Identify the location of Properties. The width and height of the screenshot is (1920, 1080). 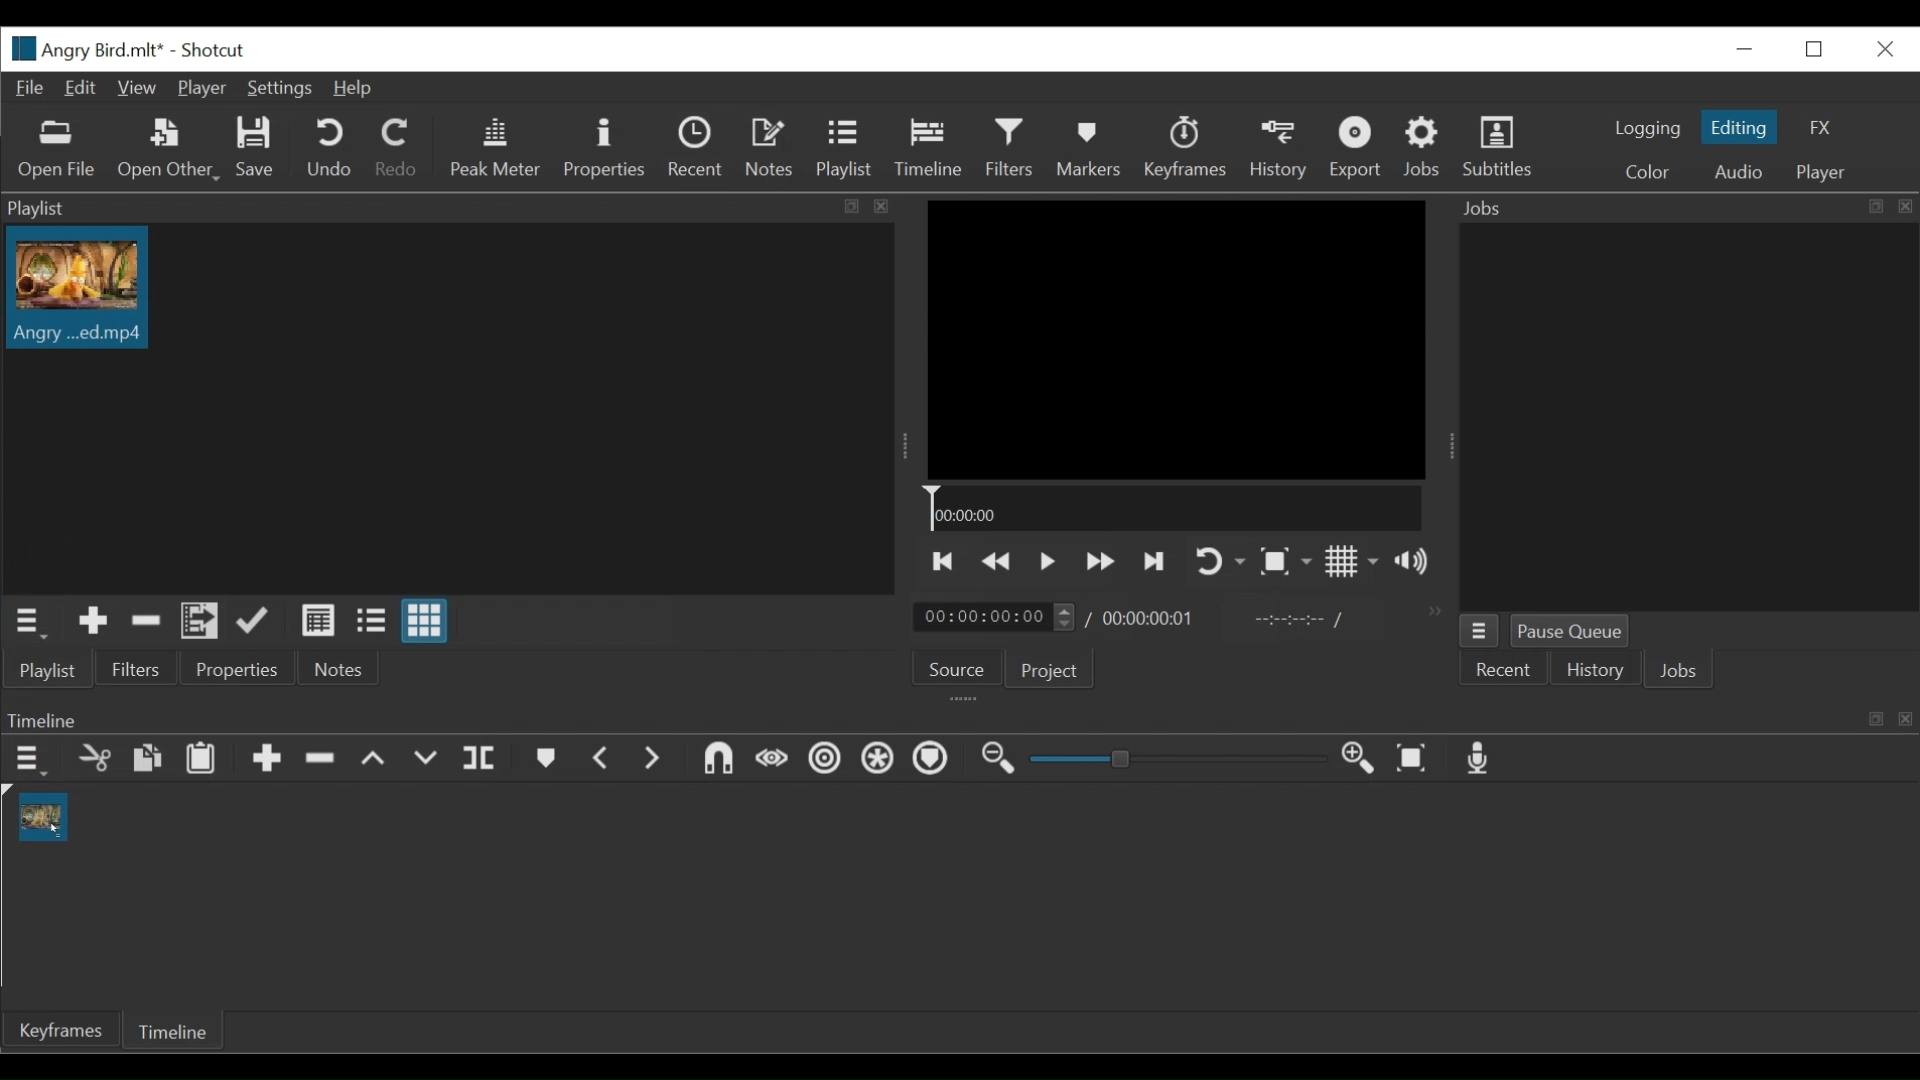
(236, 668).